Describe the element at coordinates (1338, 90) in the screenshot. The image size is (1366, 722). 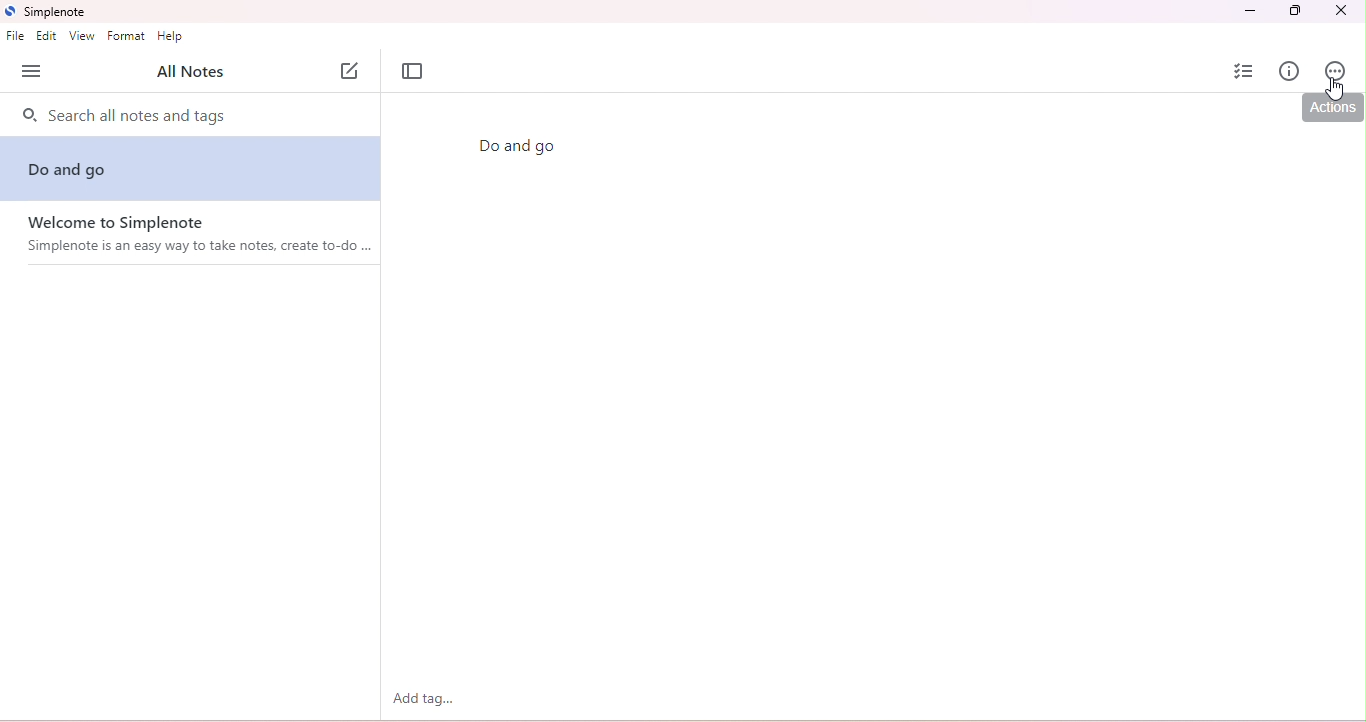
I see `cursor` at that location.